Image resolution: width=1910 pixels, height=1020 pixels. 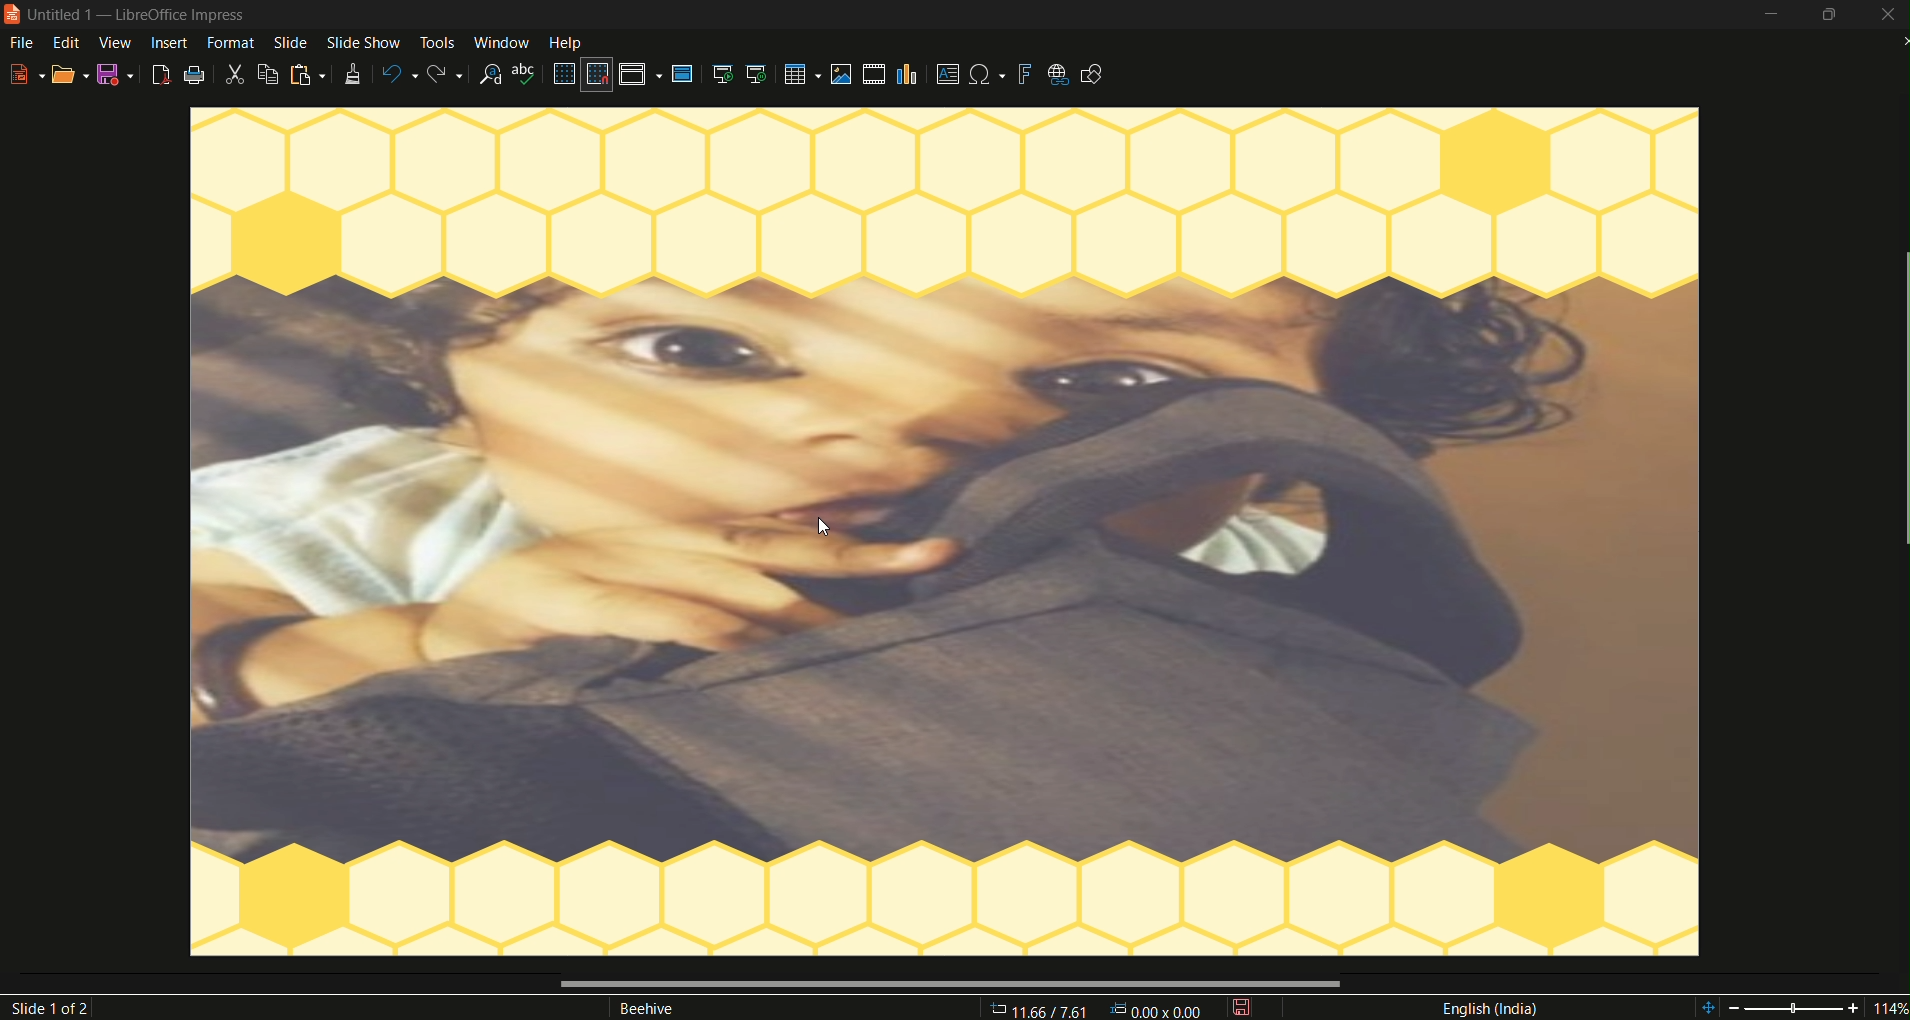 I want to click on insert, so click(x=168, y=42).